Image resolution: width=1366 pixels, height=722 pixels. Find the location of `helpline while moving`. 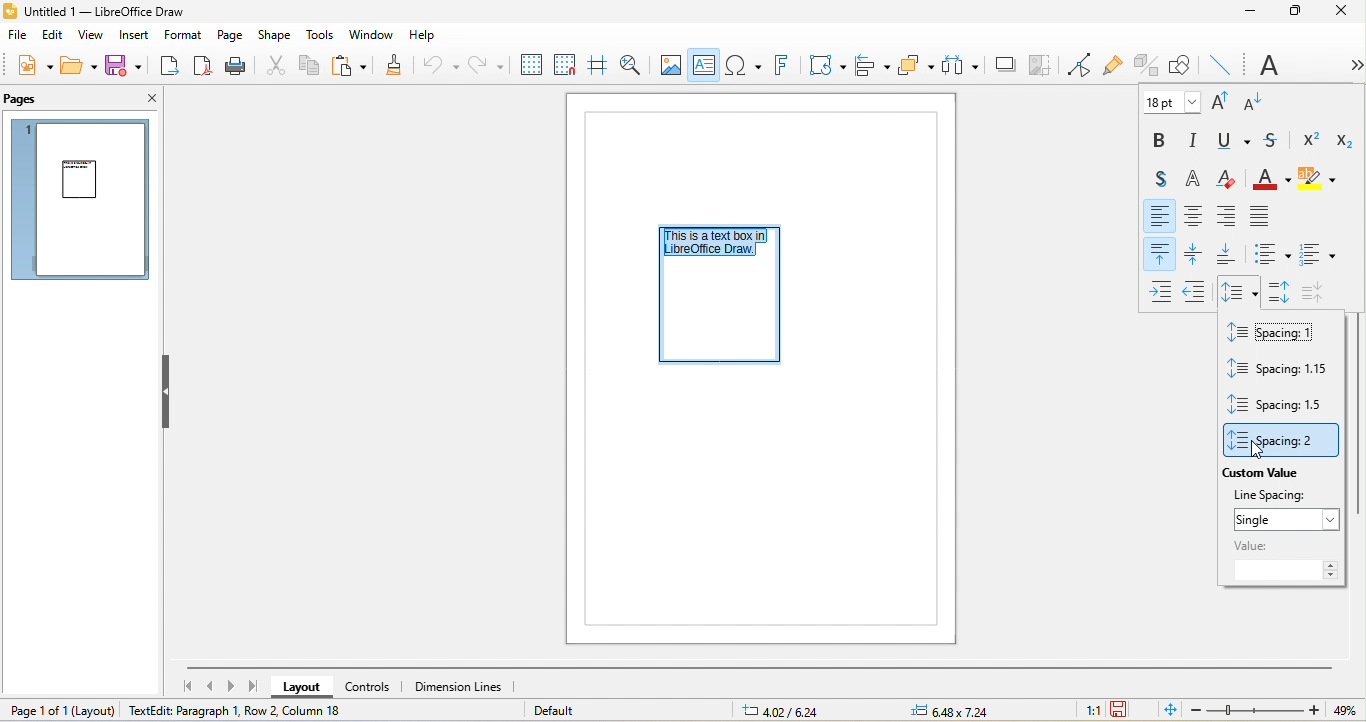

helpline while moving is located at coordinates (596, 65).